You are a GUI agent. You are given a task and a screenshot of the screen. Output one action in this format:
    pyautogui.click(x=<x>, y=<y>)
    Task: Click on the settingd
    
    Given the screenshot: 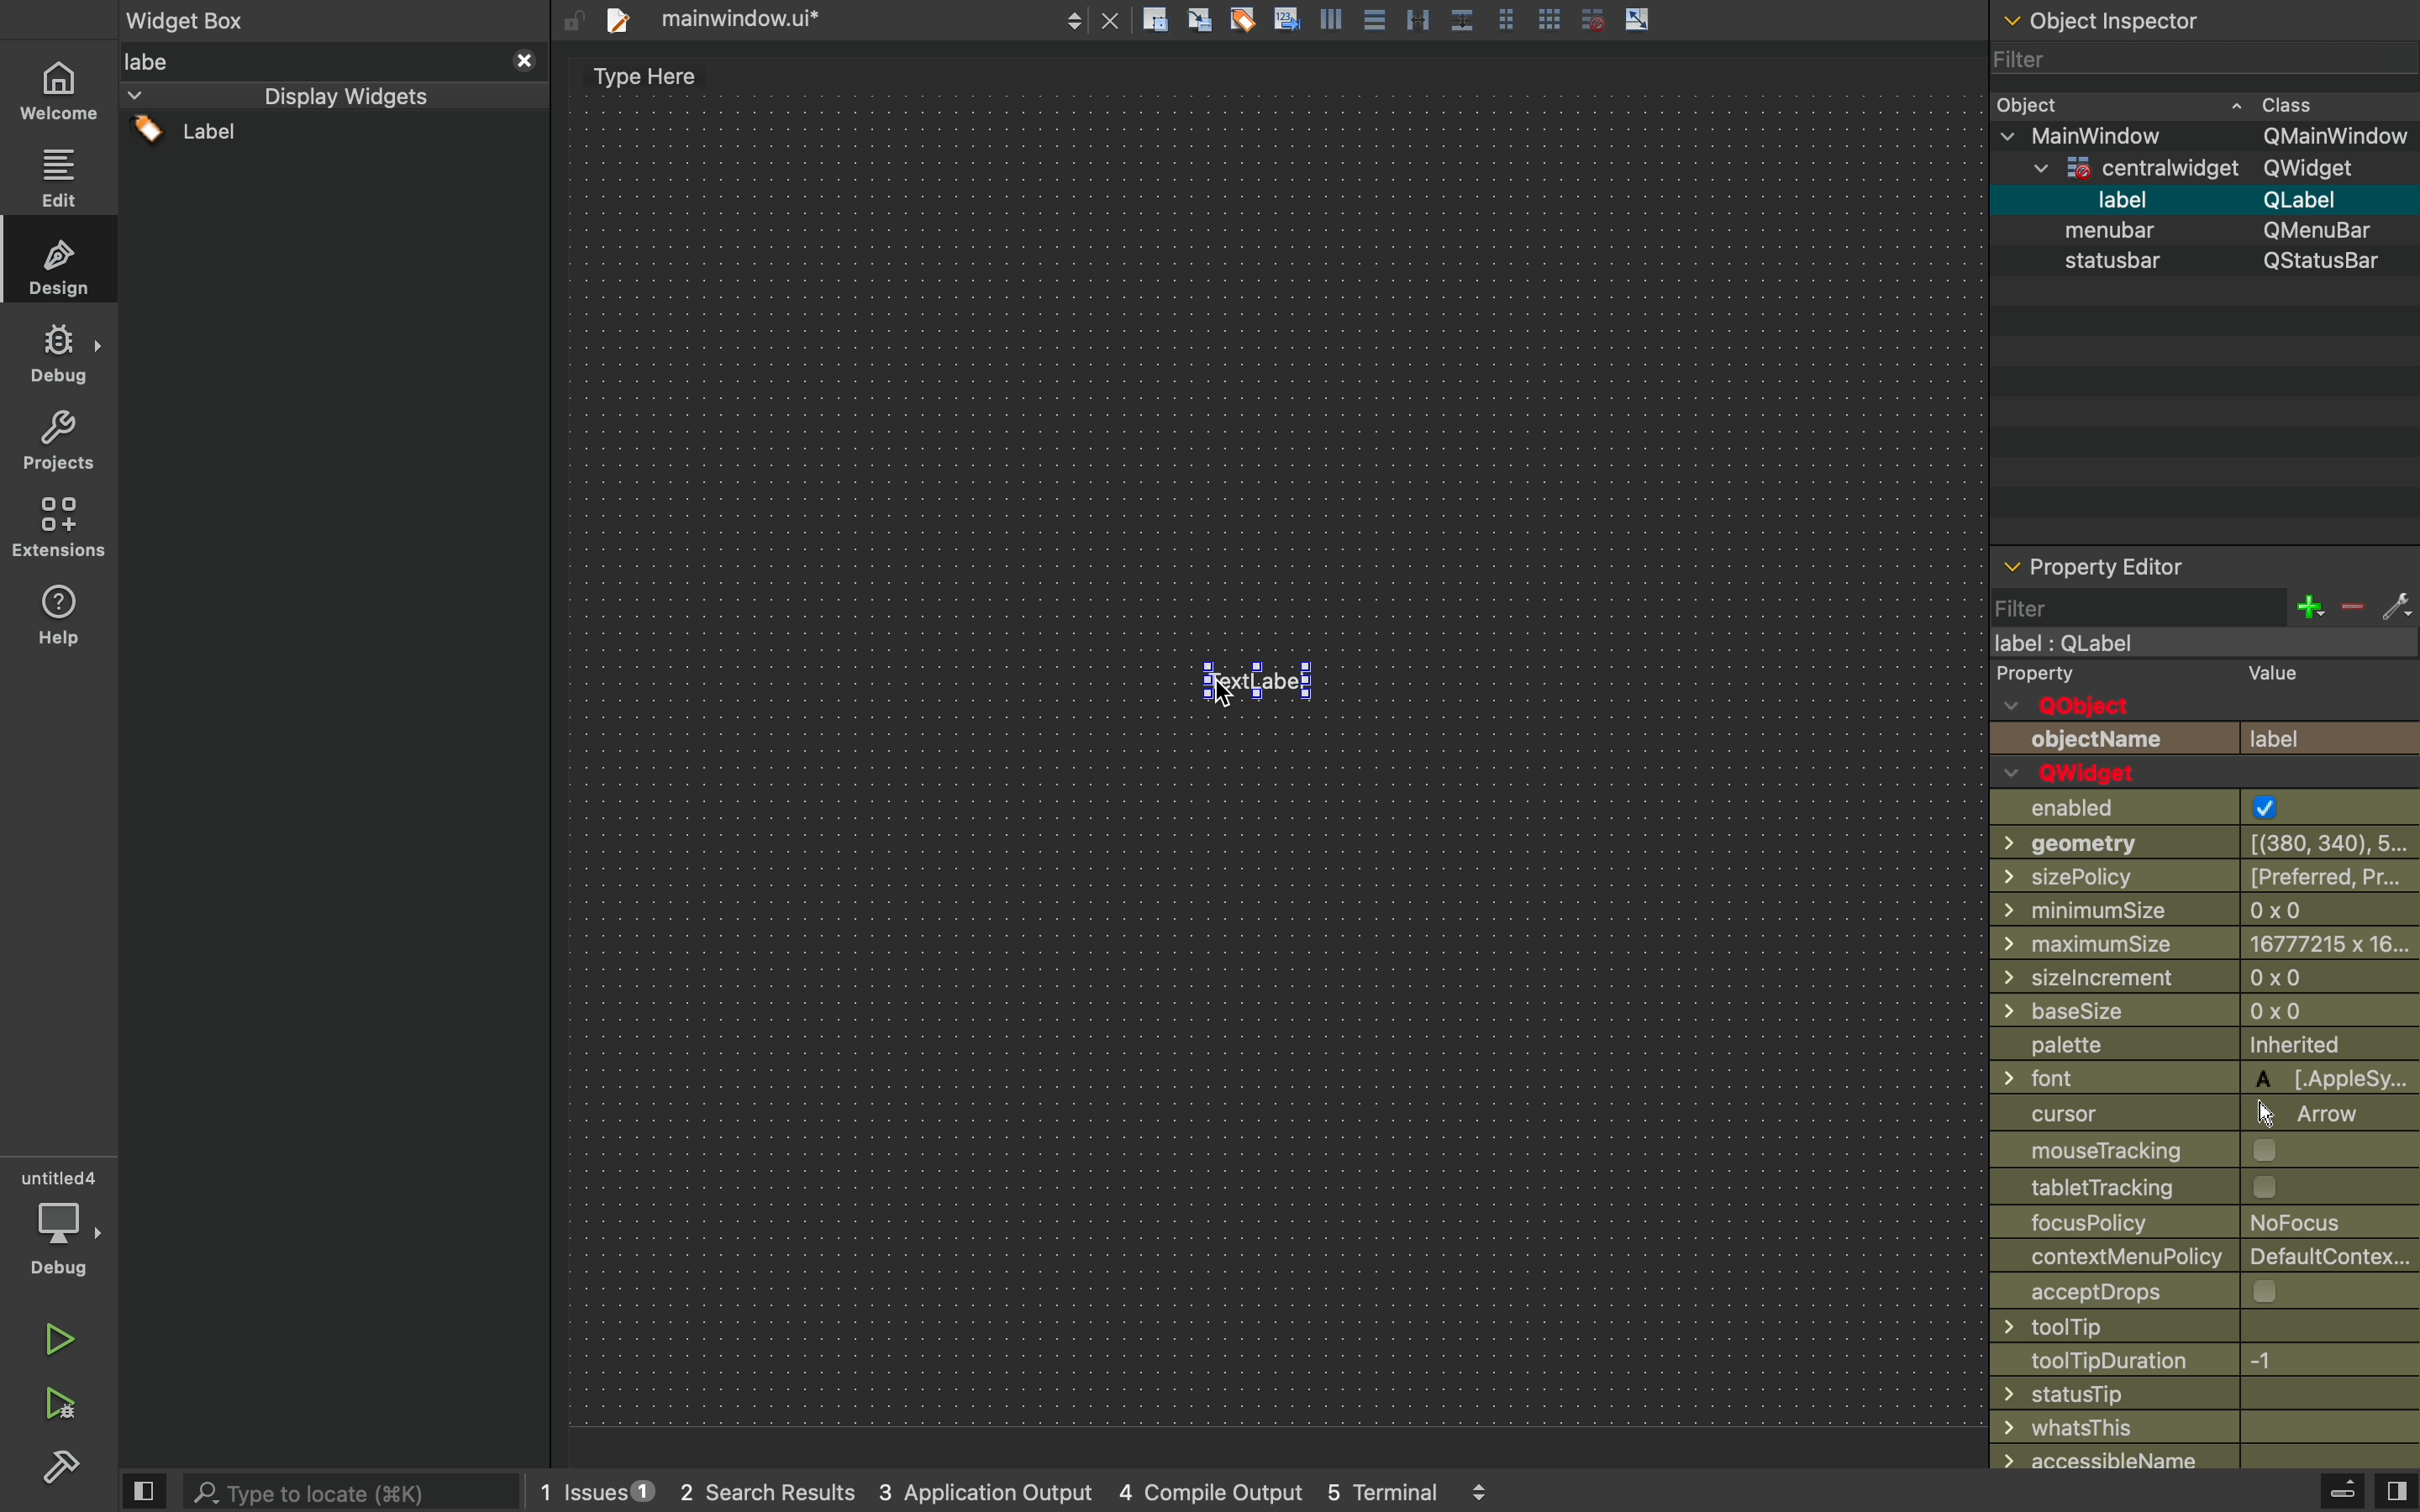 What is the action you would take?
    pyautogui.click(x=52, y=1469)
    